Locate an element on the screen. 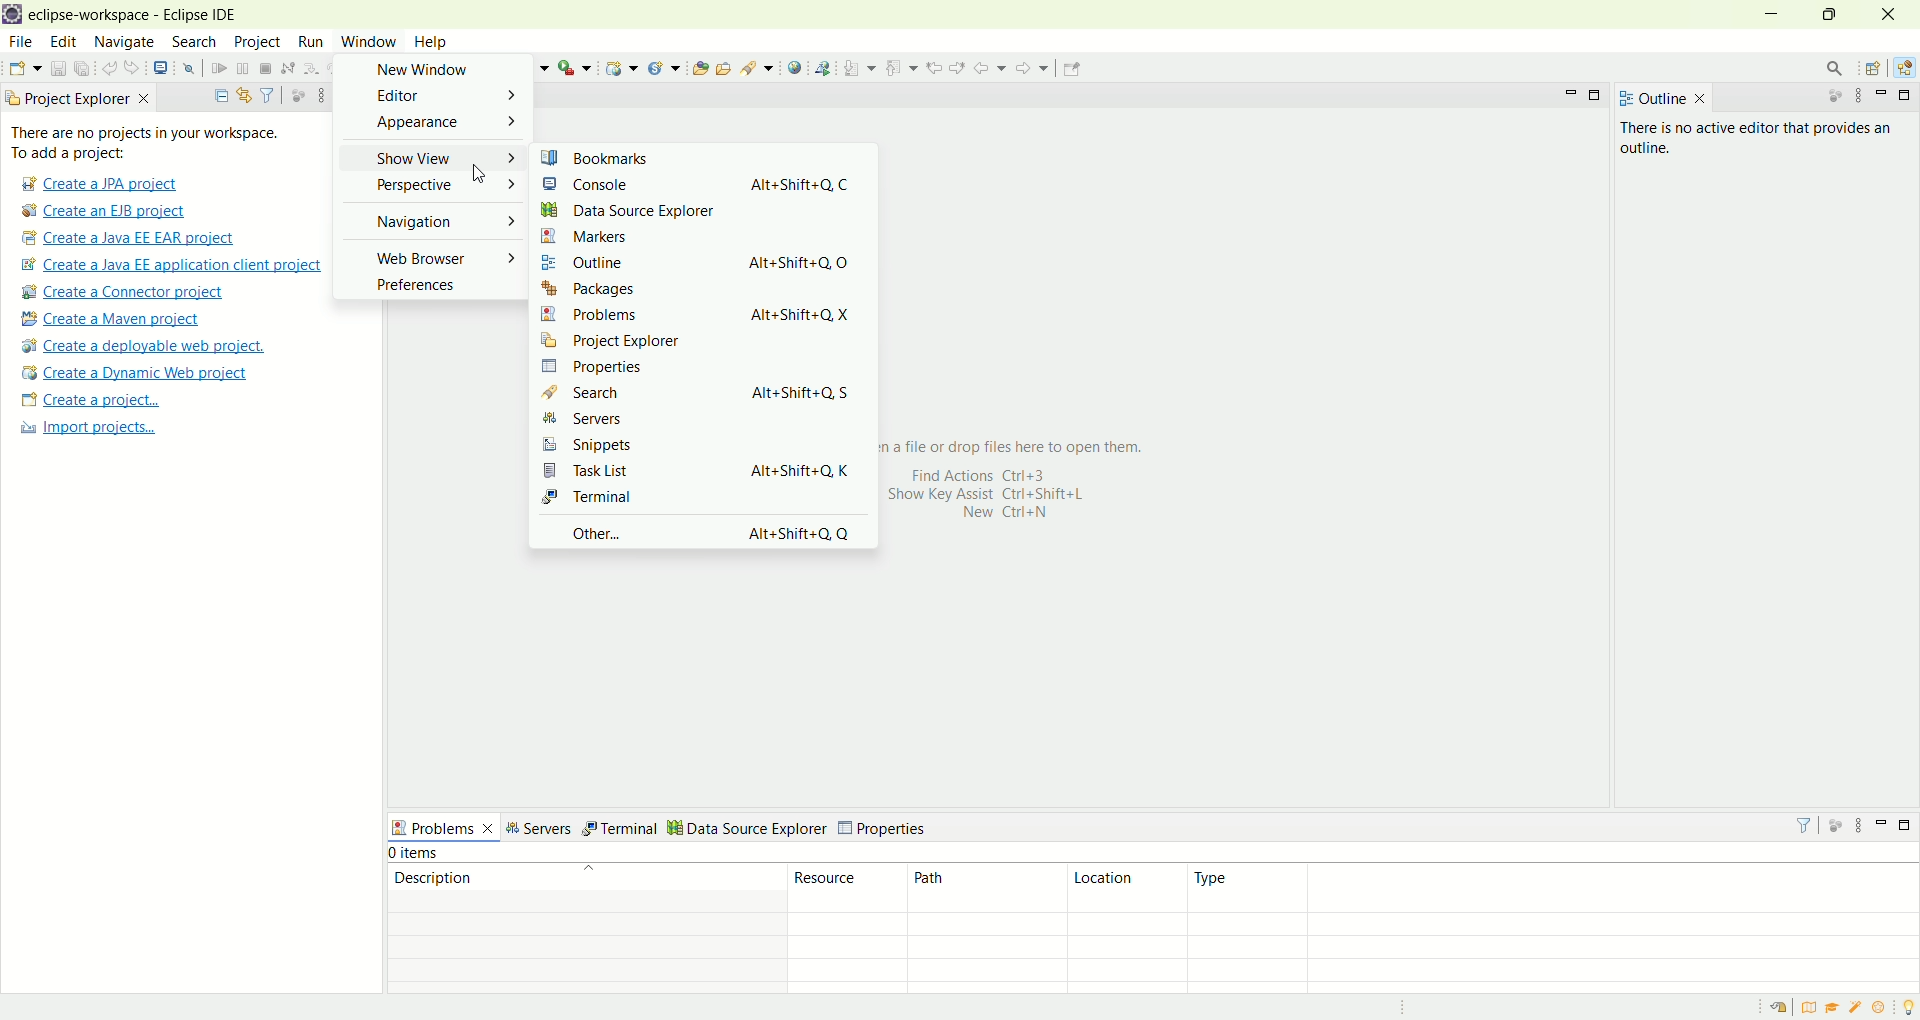 This screenshot has width=1920, height=1020. view menu is located at coordinates (1862, 826).